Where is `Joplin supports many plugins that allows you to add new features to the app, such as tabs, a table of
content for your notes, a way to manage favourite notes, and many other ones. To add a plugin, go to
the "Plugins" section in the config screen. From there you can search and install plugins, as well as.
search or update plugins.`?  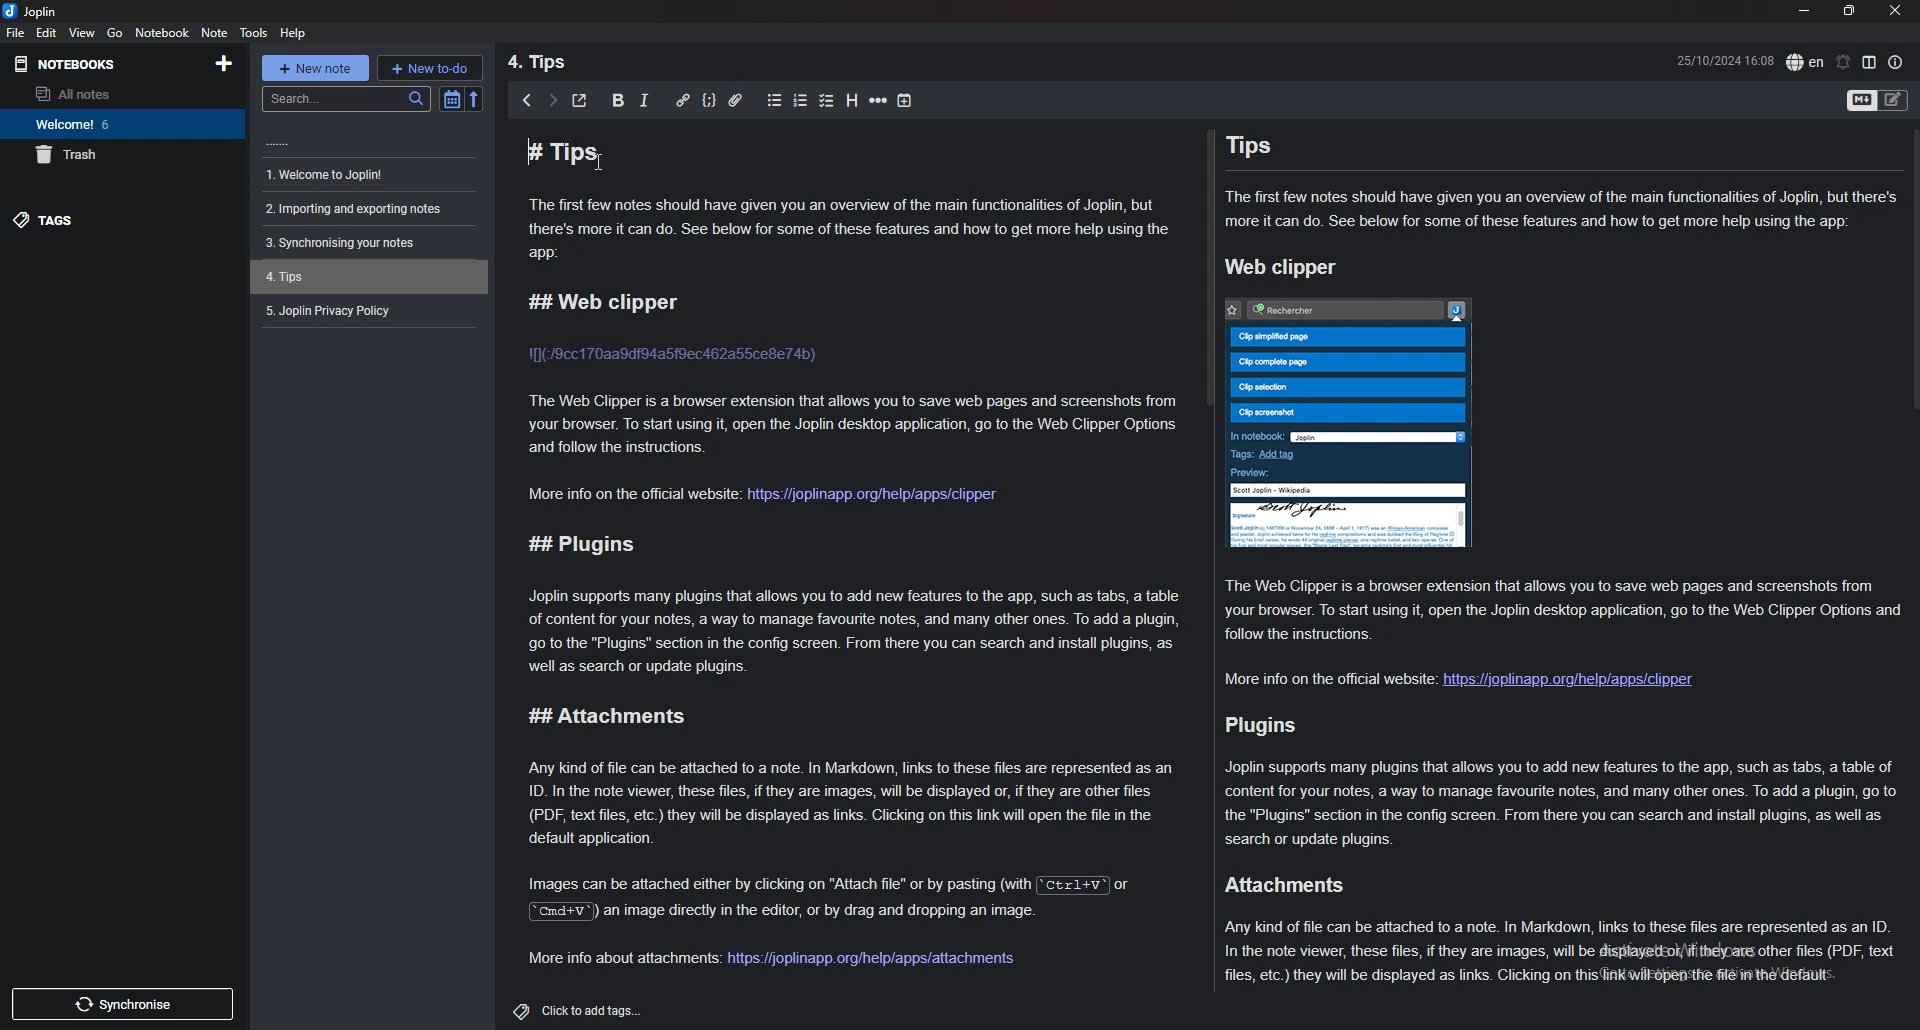 Joplin supports many plugins that allows you to add new features to the app, such as tabs, a table of
content for your notes, a way to manage favourite notes, and many other ones. To add a plugin, go to
the "Plugins" section in the config screen. From there you can search and install plugins, as well as.
search or update plugins. is located at coordinates (1562, 800).